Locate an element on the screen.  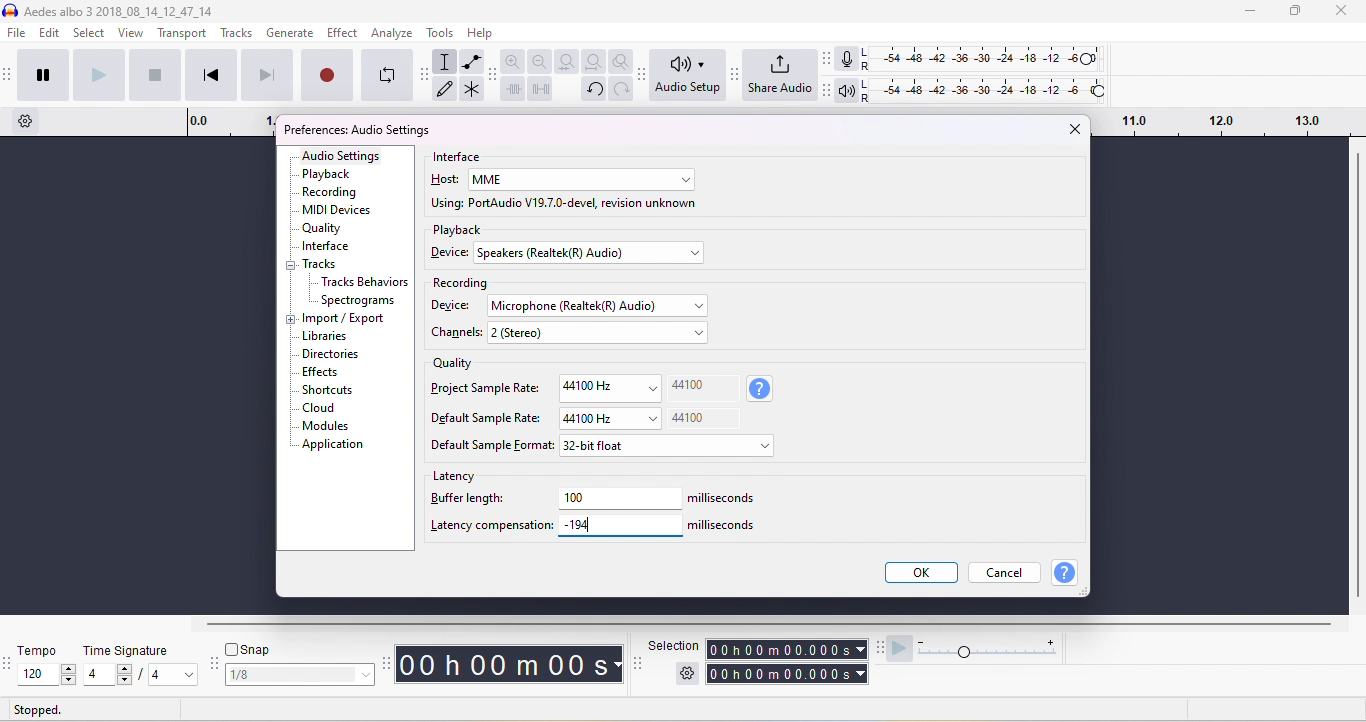
minimize is located at coordinates (1247, 12).